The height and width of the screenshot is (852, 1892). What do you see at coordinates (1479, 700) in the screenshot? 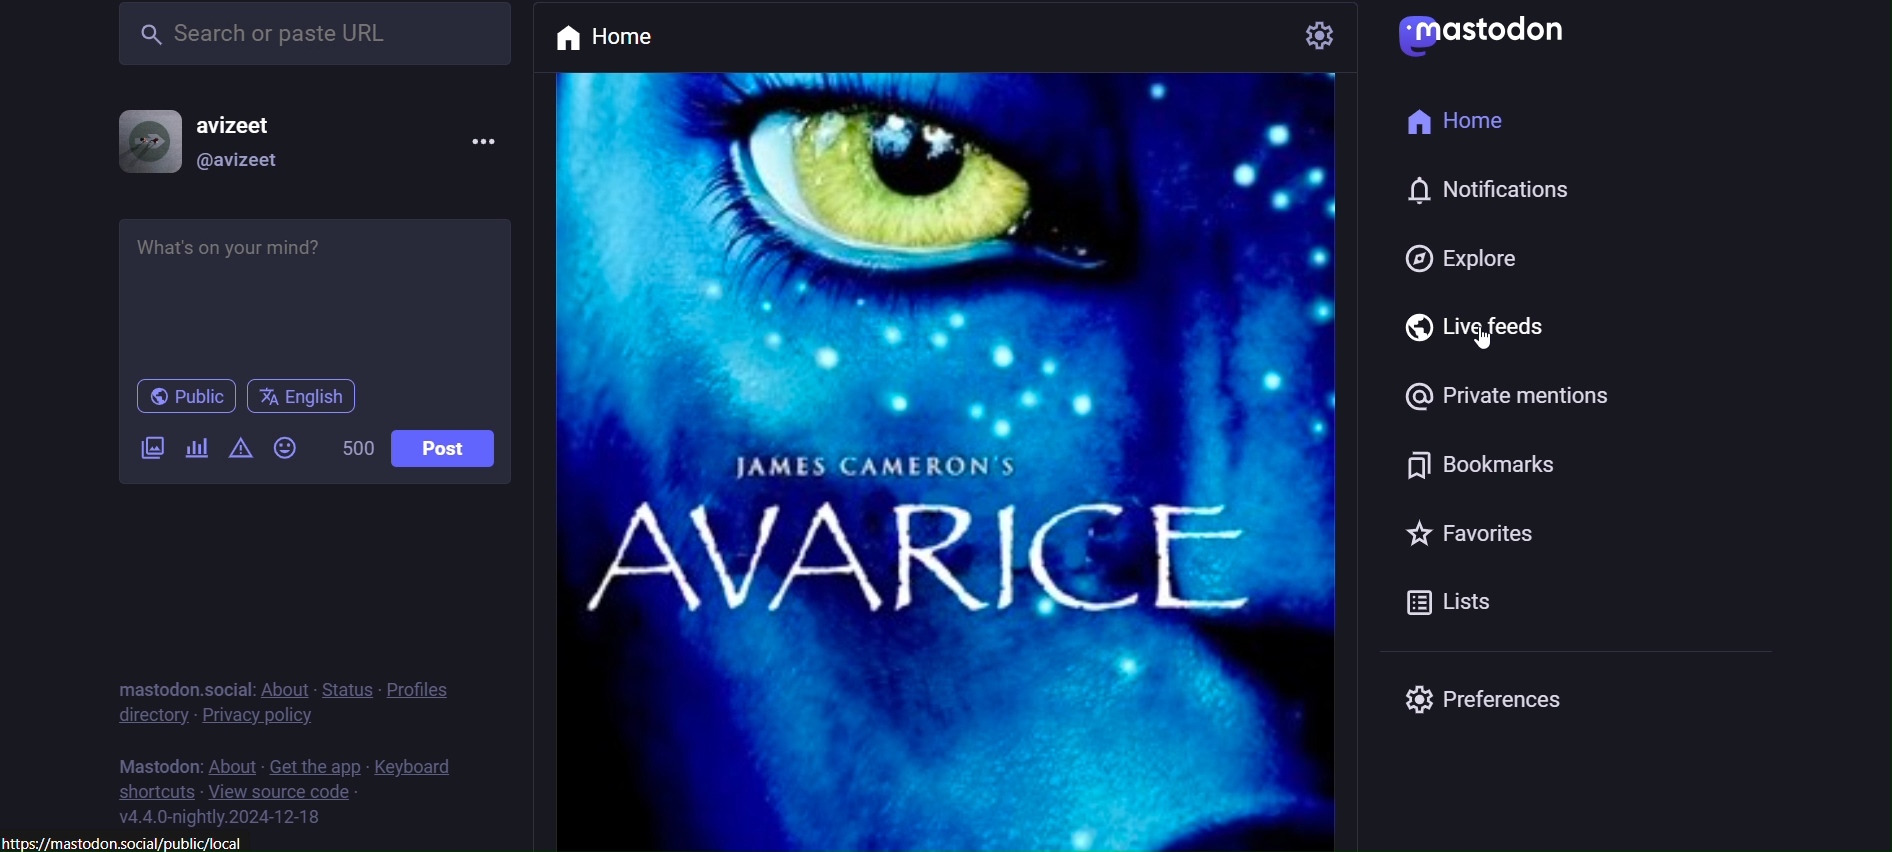
I see `preferences` at bounding box center [1479, 700].